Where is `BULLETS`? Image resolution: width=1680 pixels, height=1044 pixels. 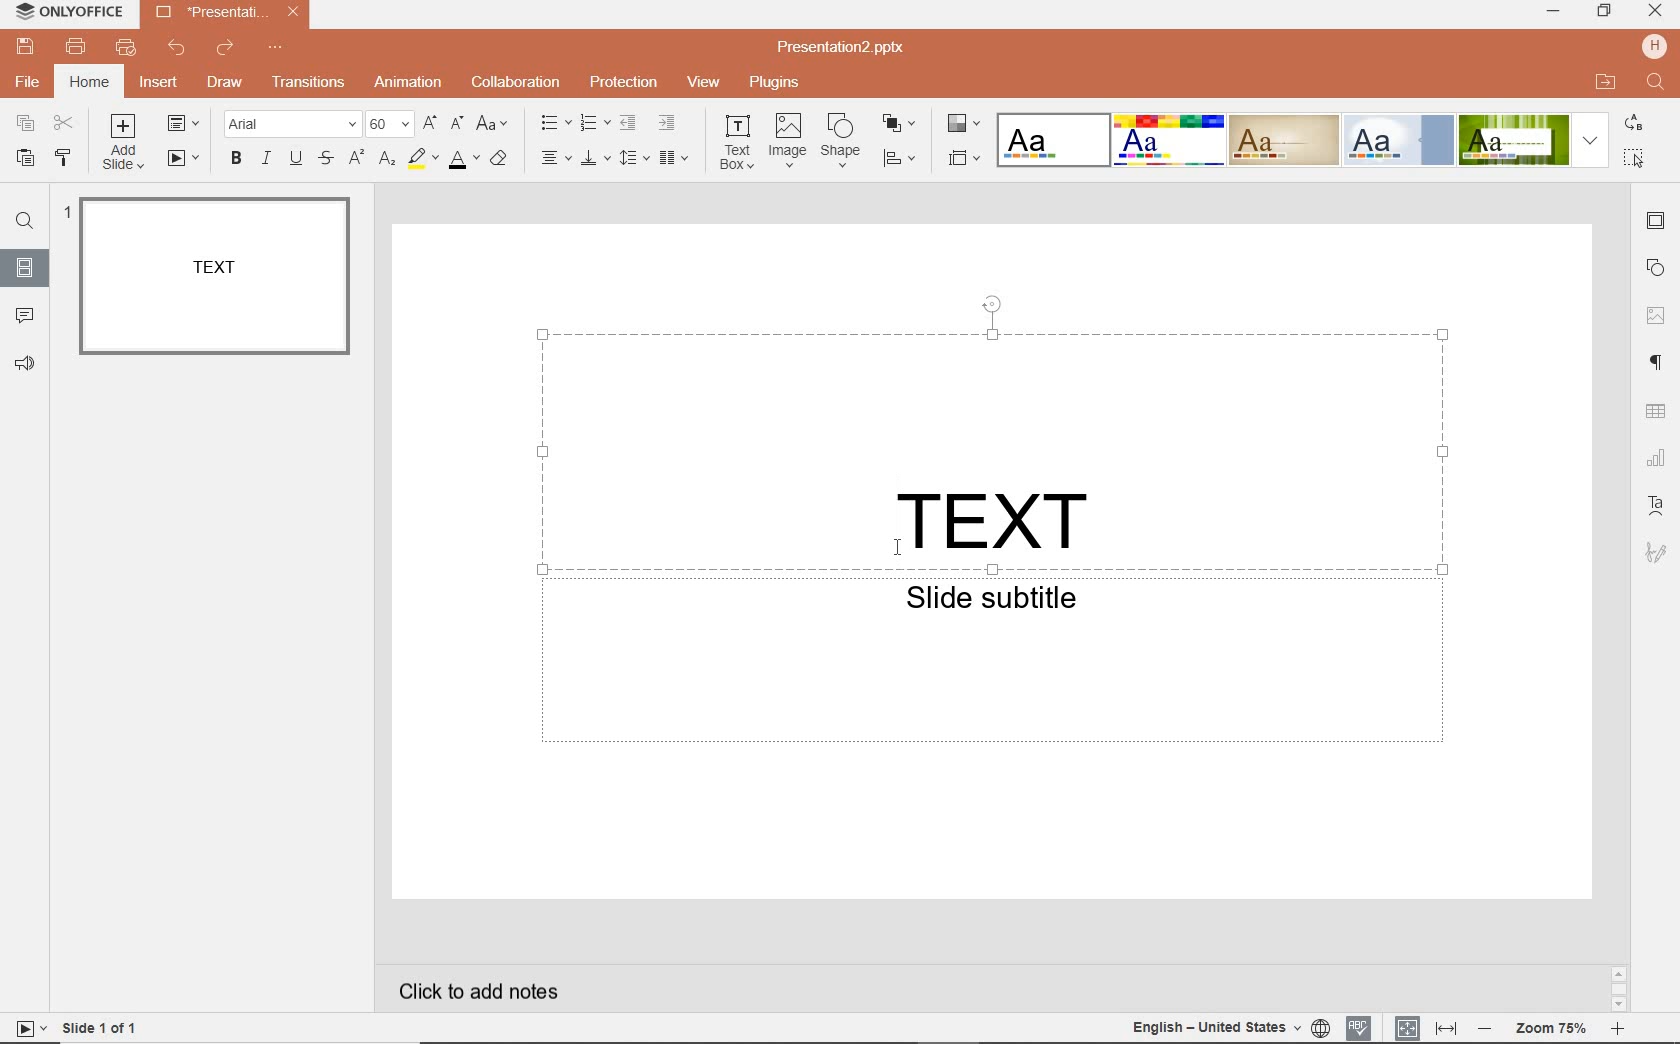
BULLETS is located at coordinates (555, 123).